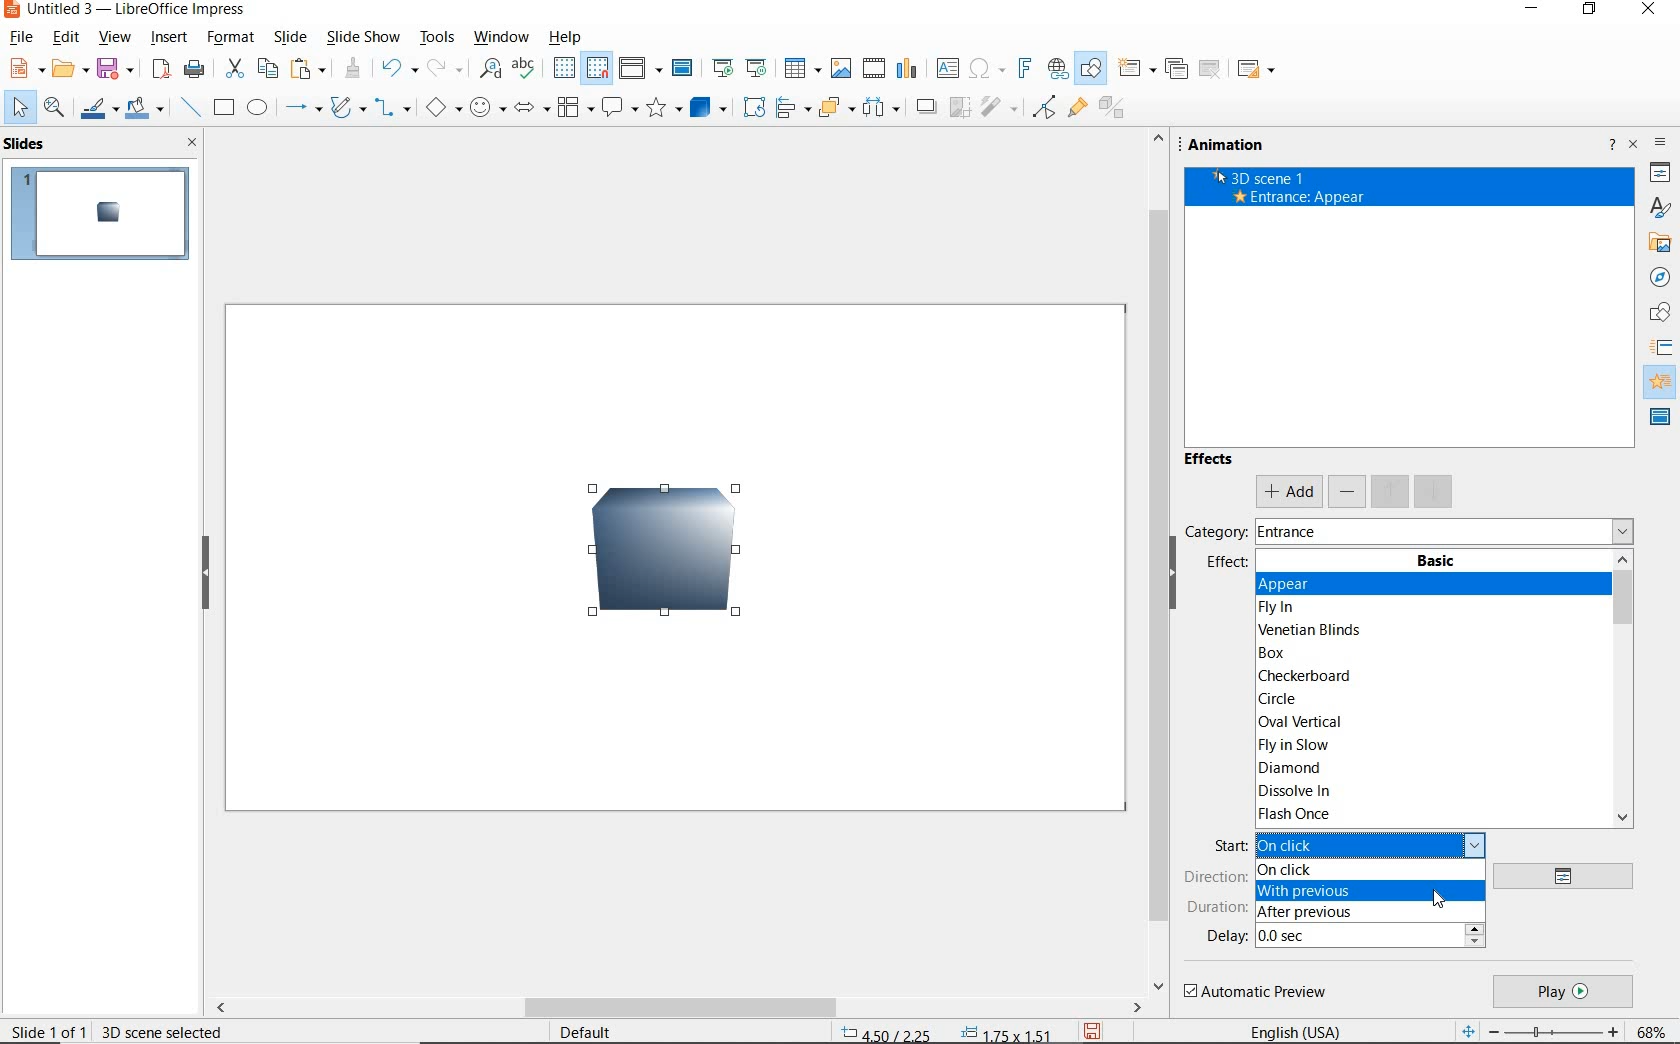  Describe the element at coordinates (1562, 992) in the screenshot. I see `play` at that location.